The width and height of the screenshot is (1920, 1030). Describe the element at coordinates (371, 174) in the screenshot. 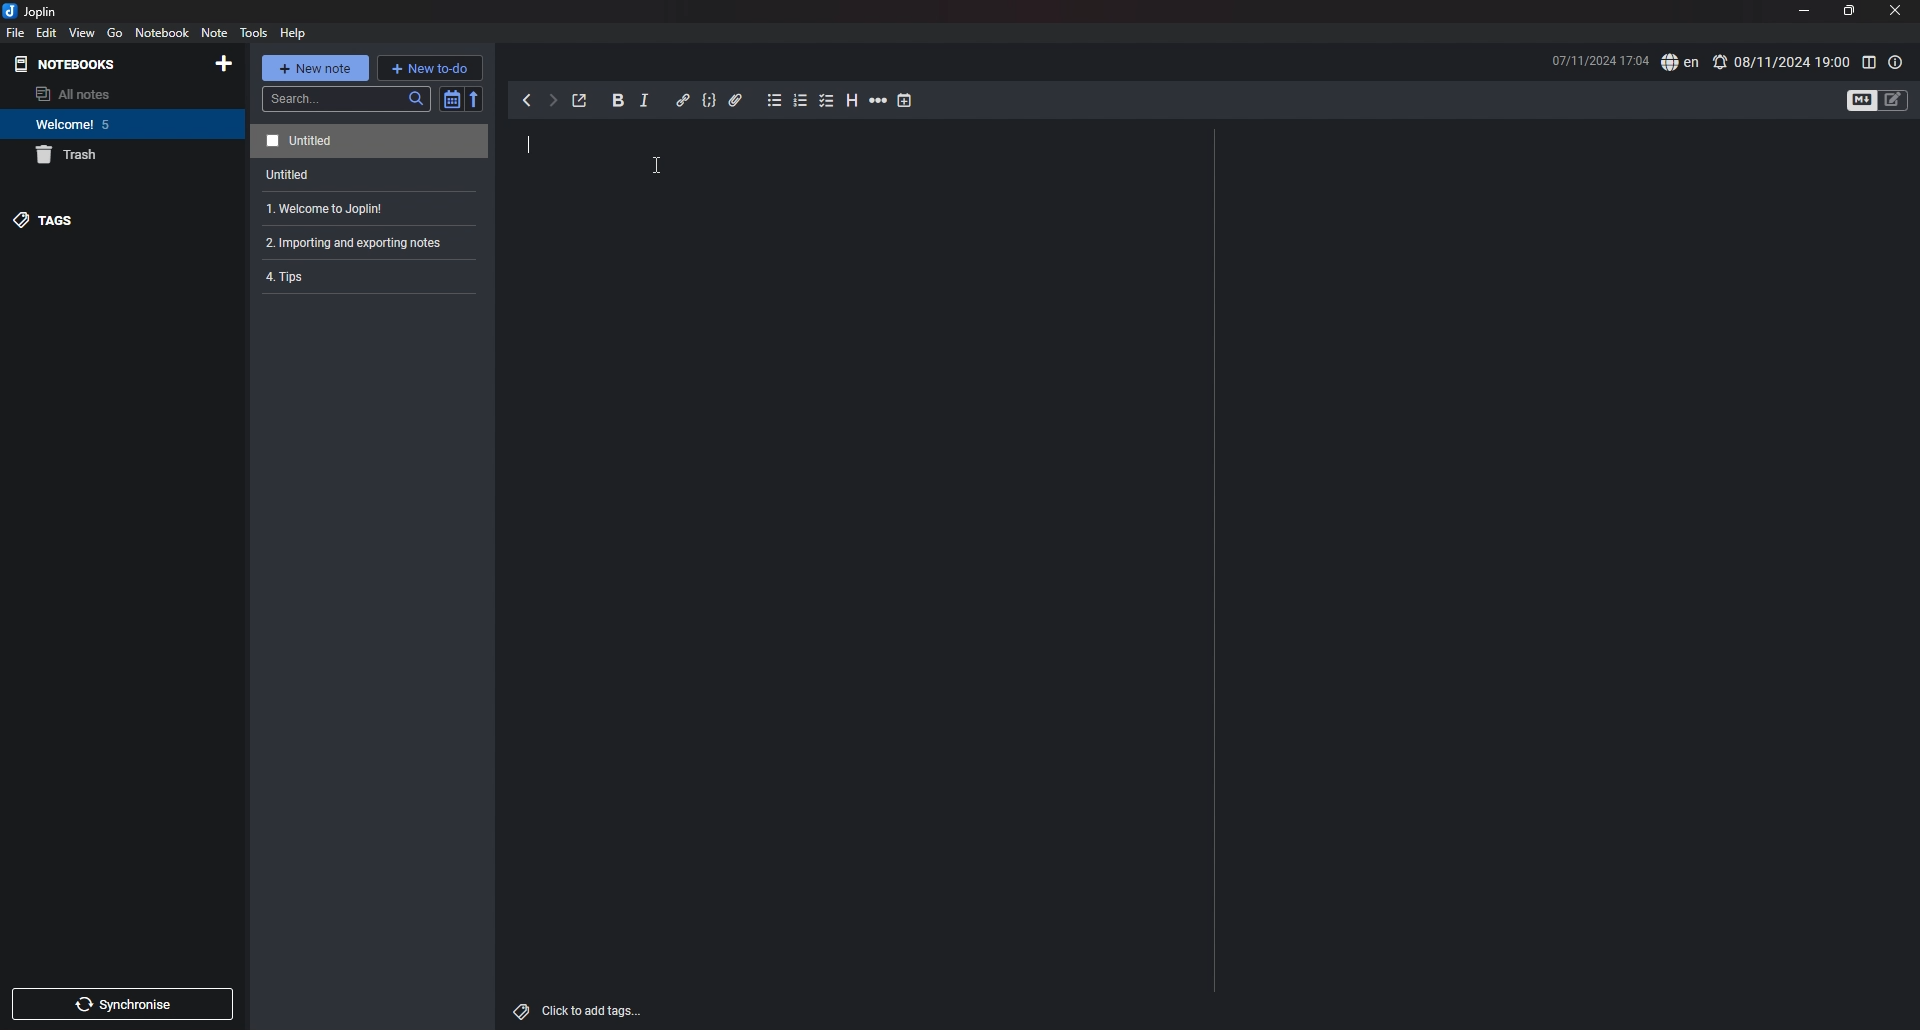

I see `note` at that location.